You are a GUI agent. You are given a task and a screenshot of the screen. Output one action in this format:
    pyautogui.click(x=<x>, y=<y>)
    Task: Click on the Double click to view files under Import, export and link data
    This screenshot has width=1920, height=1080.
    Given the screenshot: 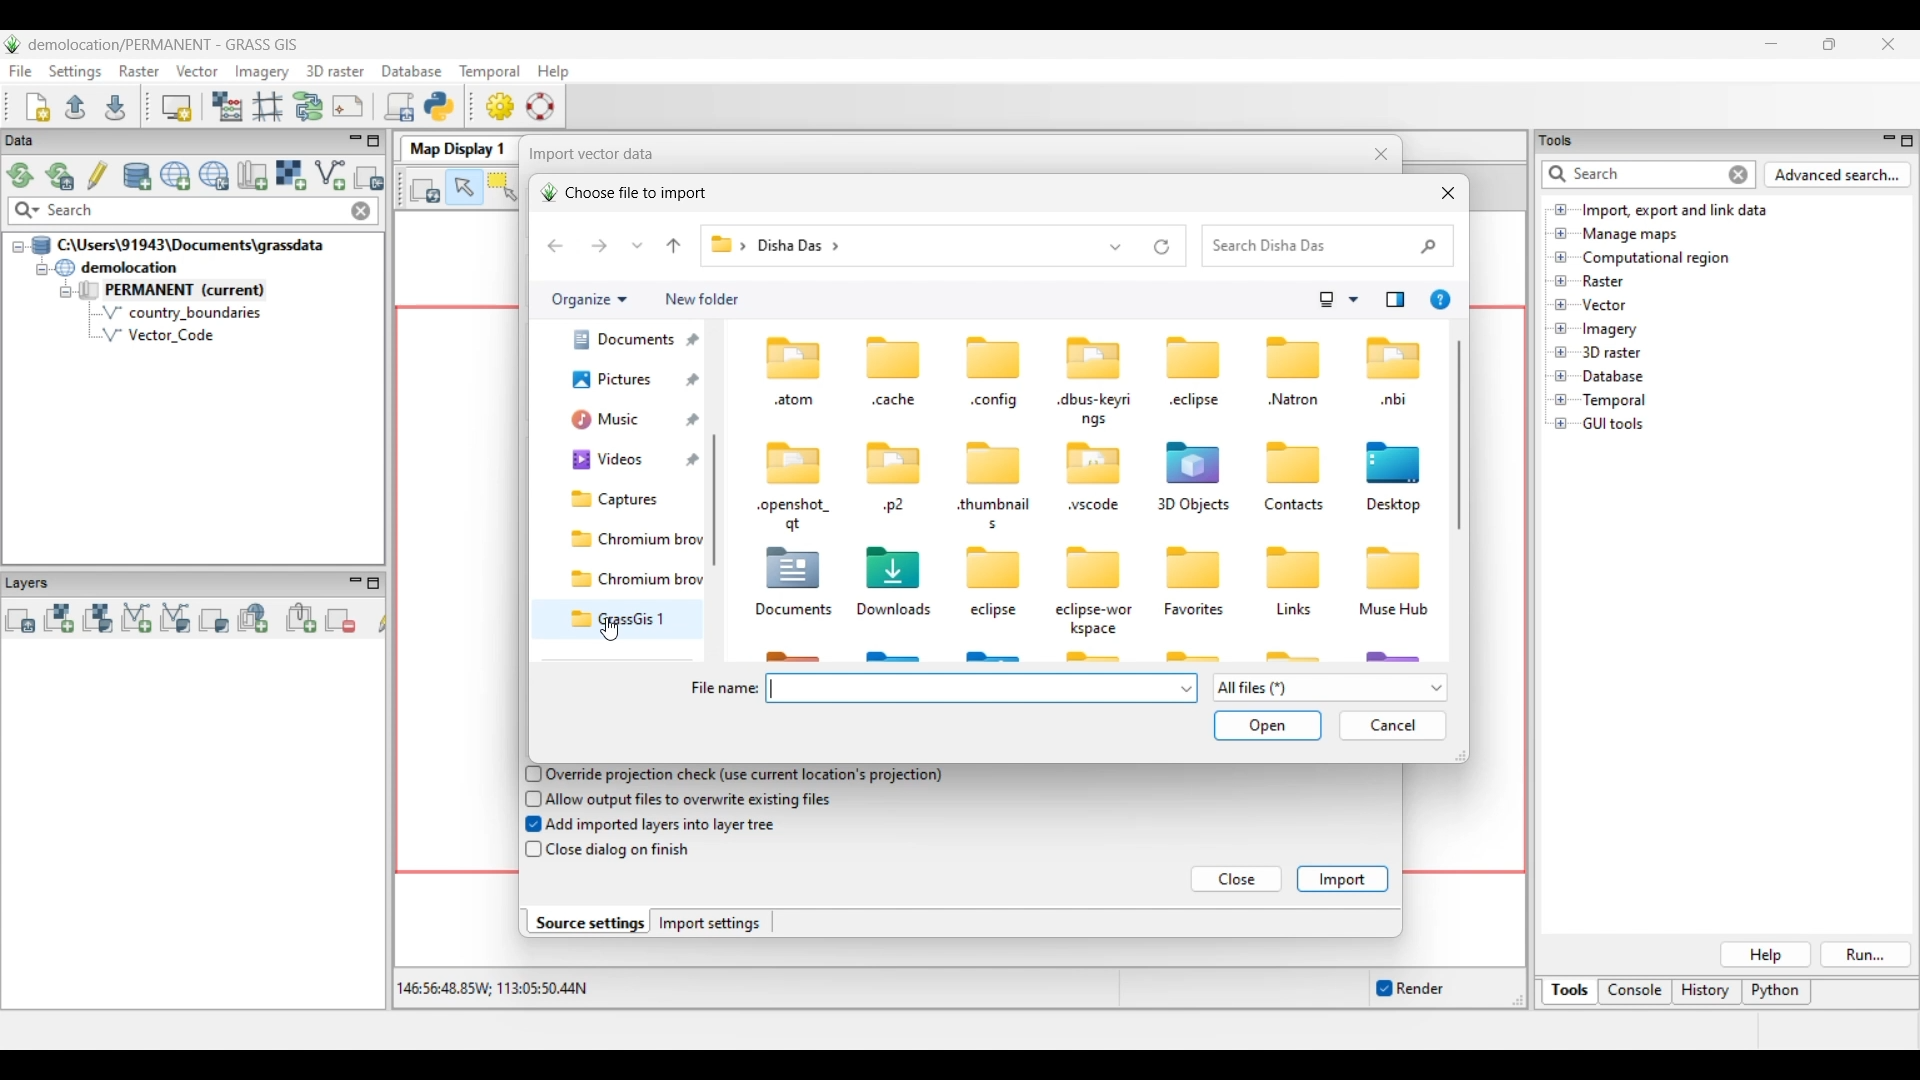 What is the action you would take?
    pyautogui.click(x=1675, y=211)
    